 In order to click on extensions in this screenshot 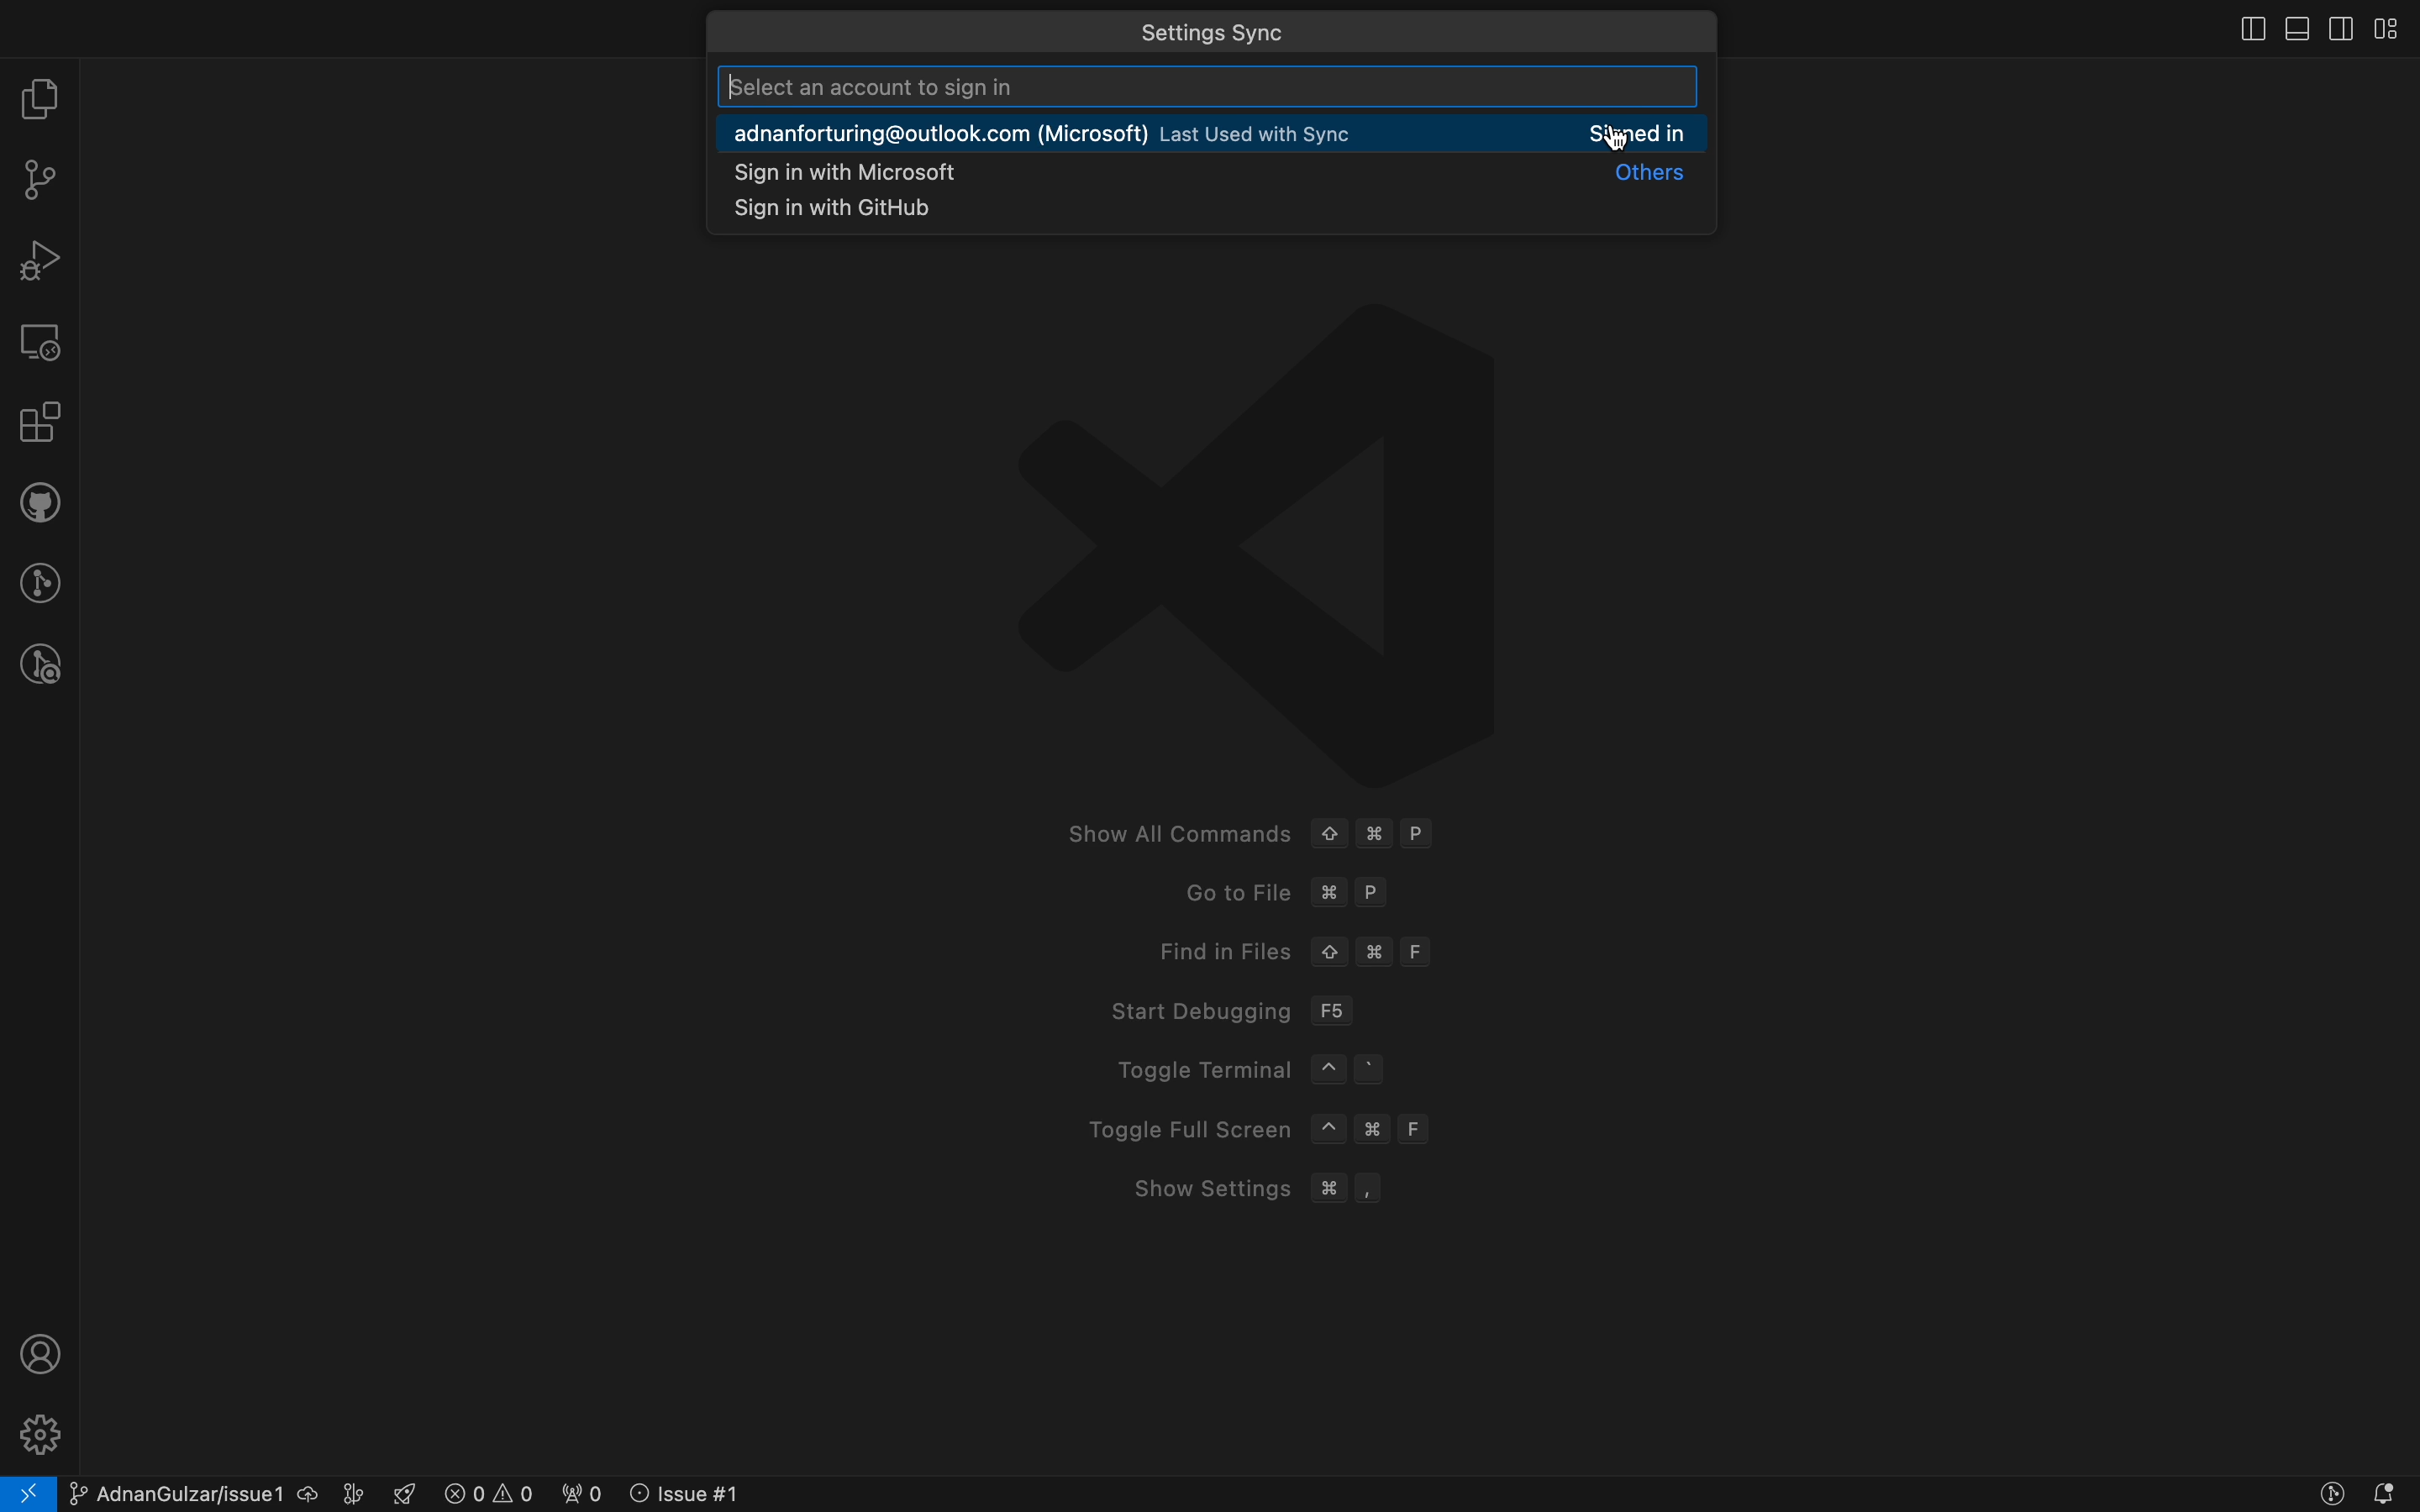, I will do `click(37, 424)`.